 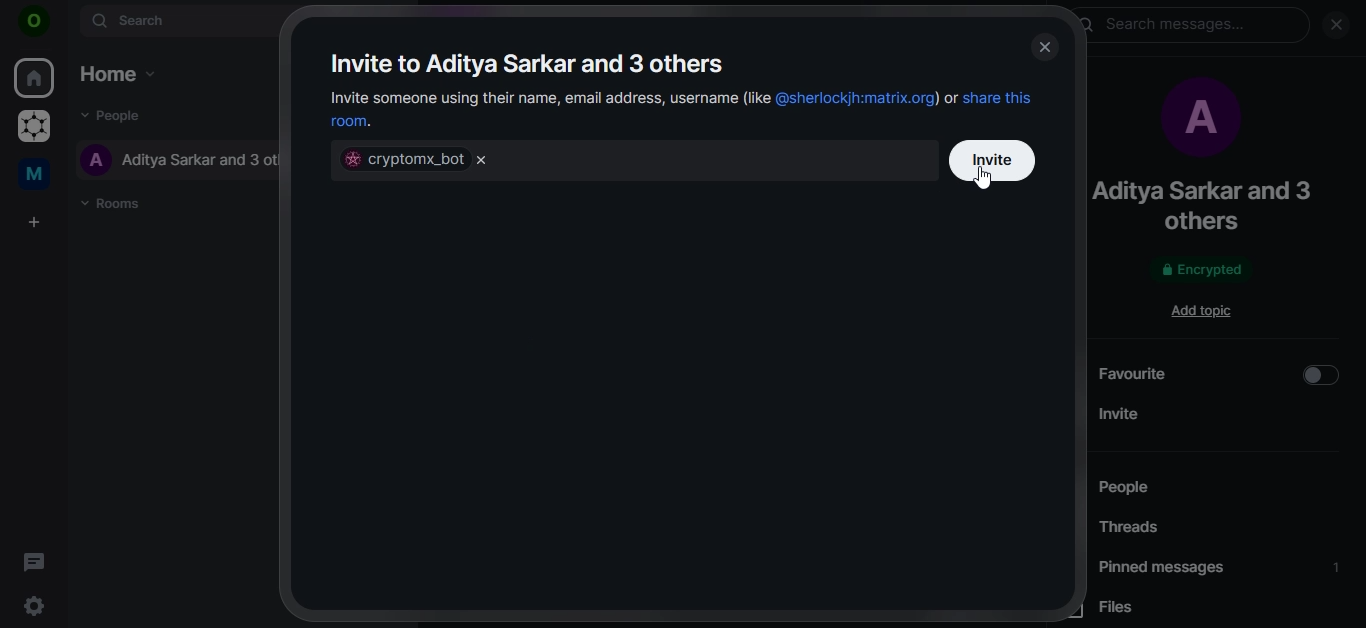 What do you see at coordinates (1152, 488) in the screenshot?
I see `people` at bounding box center [1152, 488].